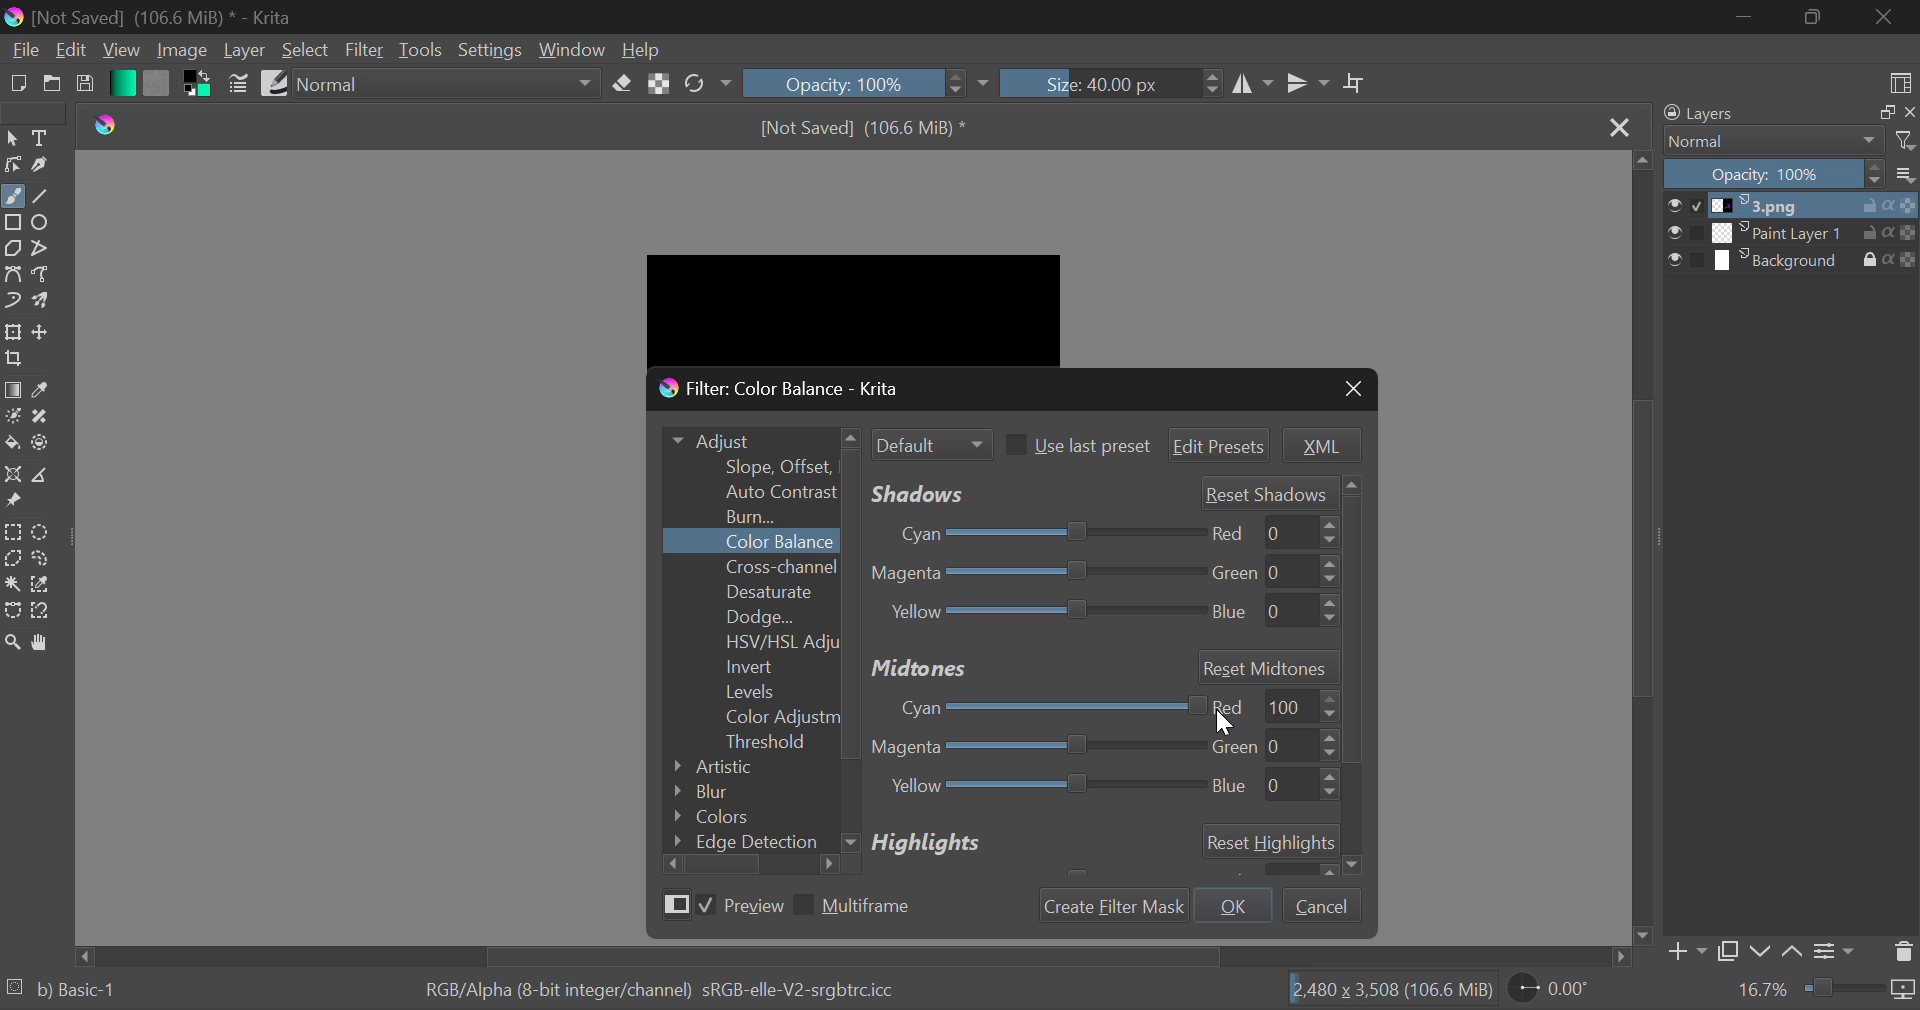 Image resolution: width=1920 pixels, height=1010 pixels. I want to click on Yellow Blue Adjustment Slider, so click(1040, 789).